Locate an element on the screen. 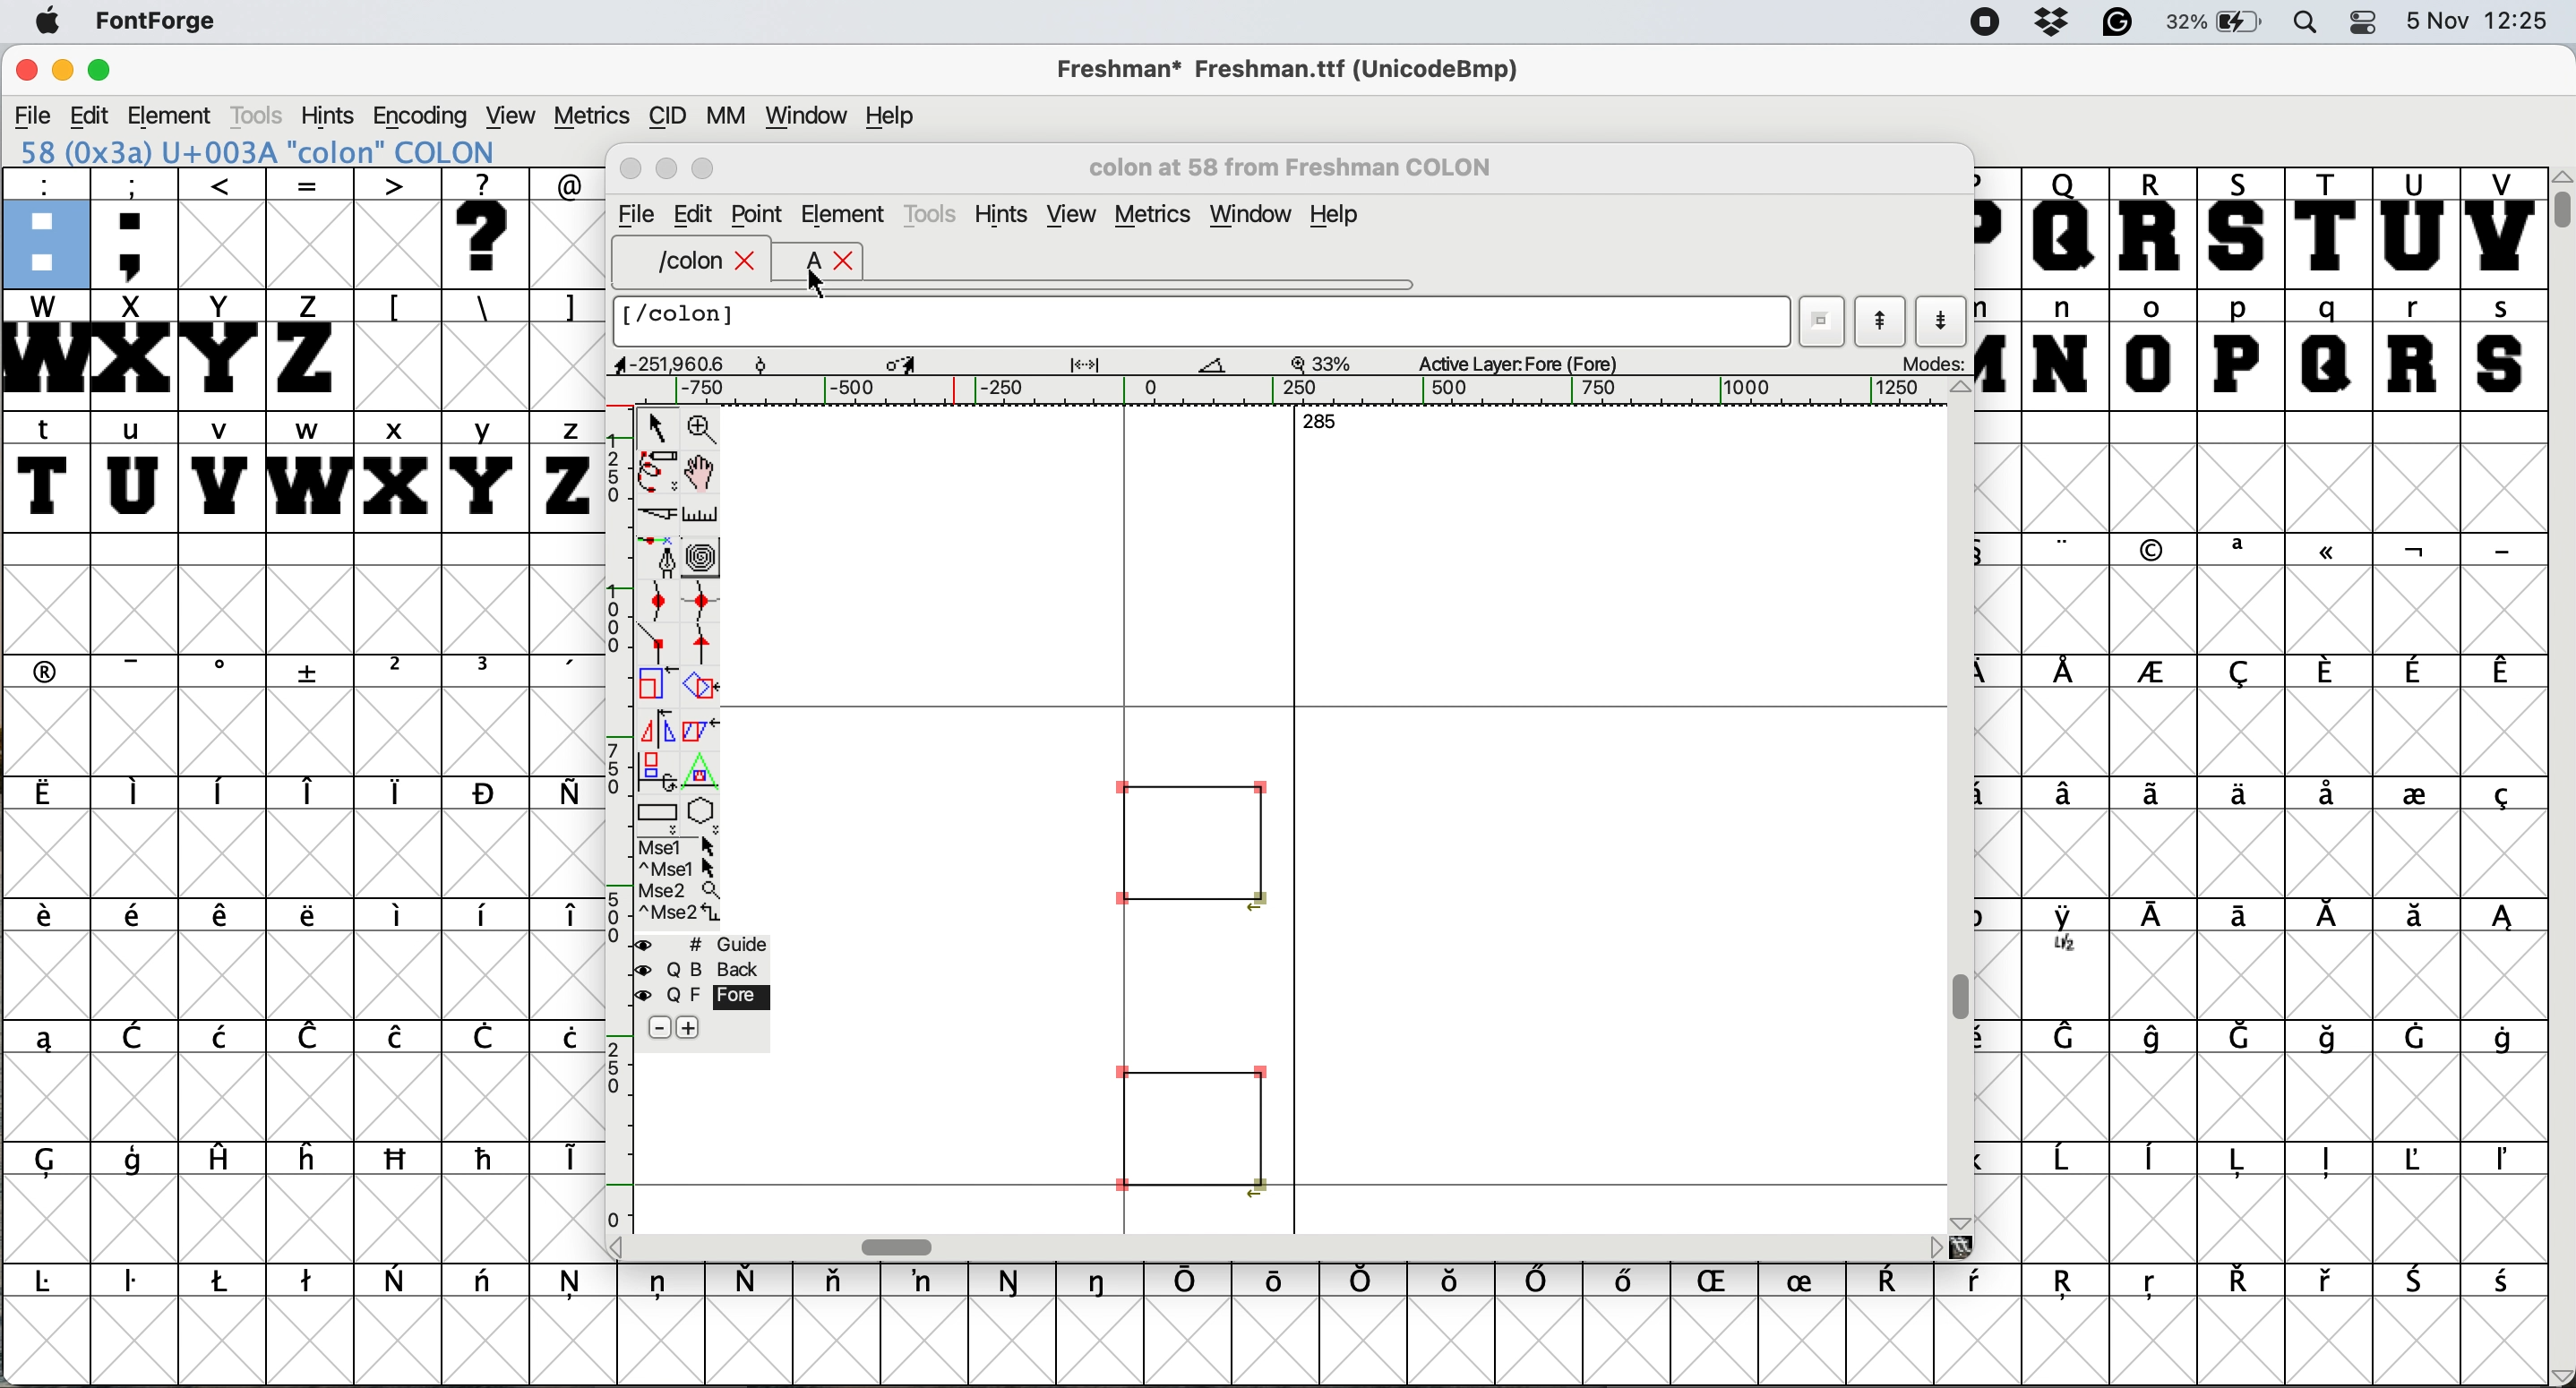  symbol is located at coordinates (839, 1285).